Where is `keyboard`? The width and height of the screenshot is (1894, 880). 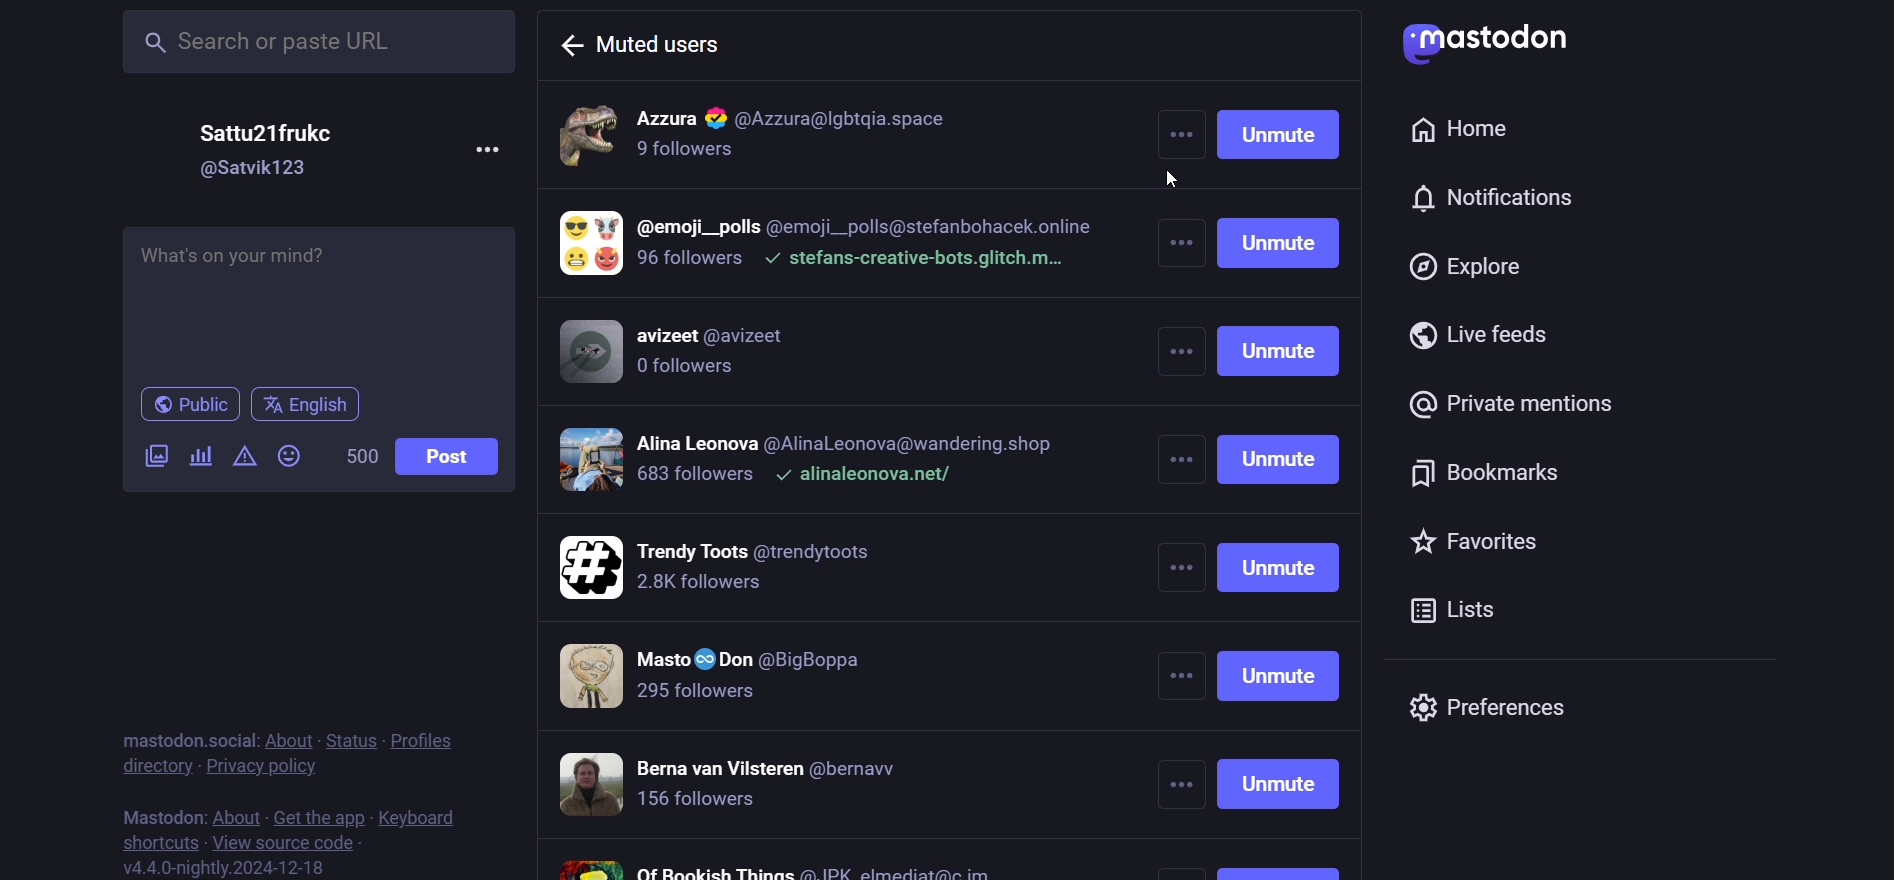
keyboard is located at coordinates (430, 817).